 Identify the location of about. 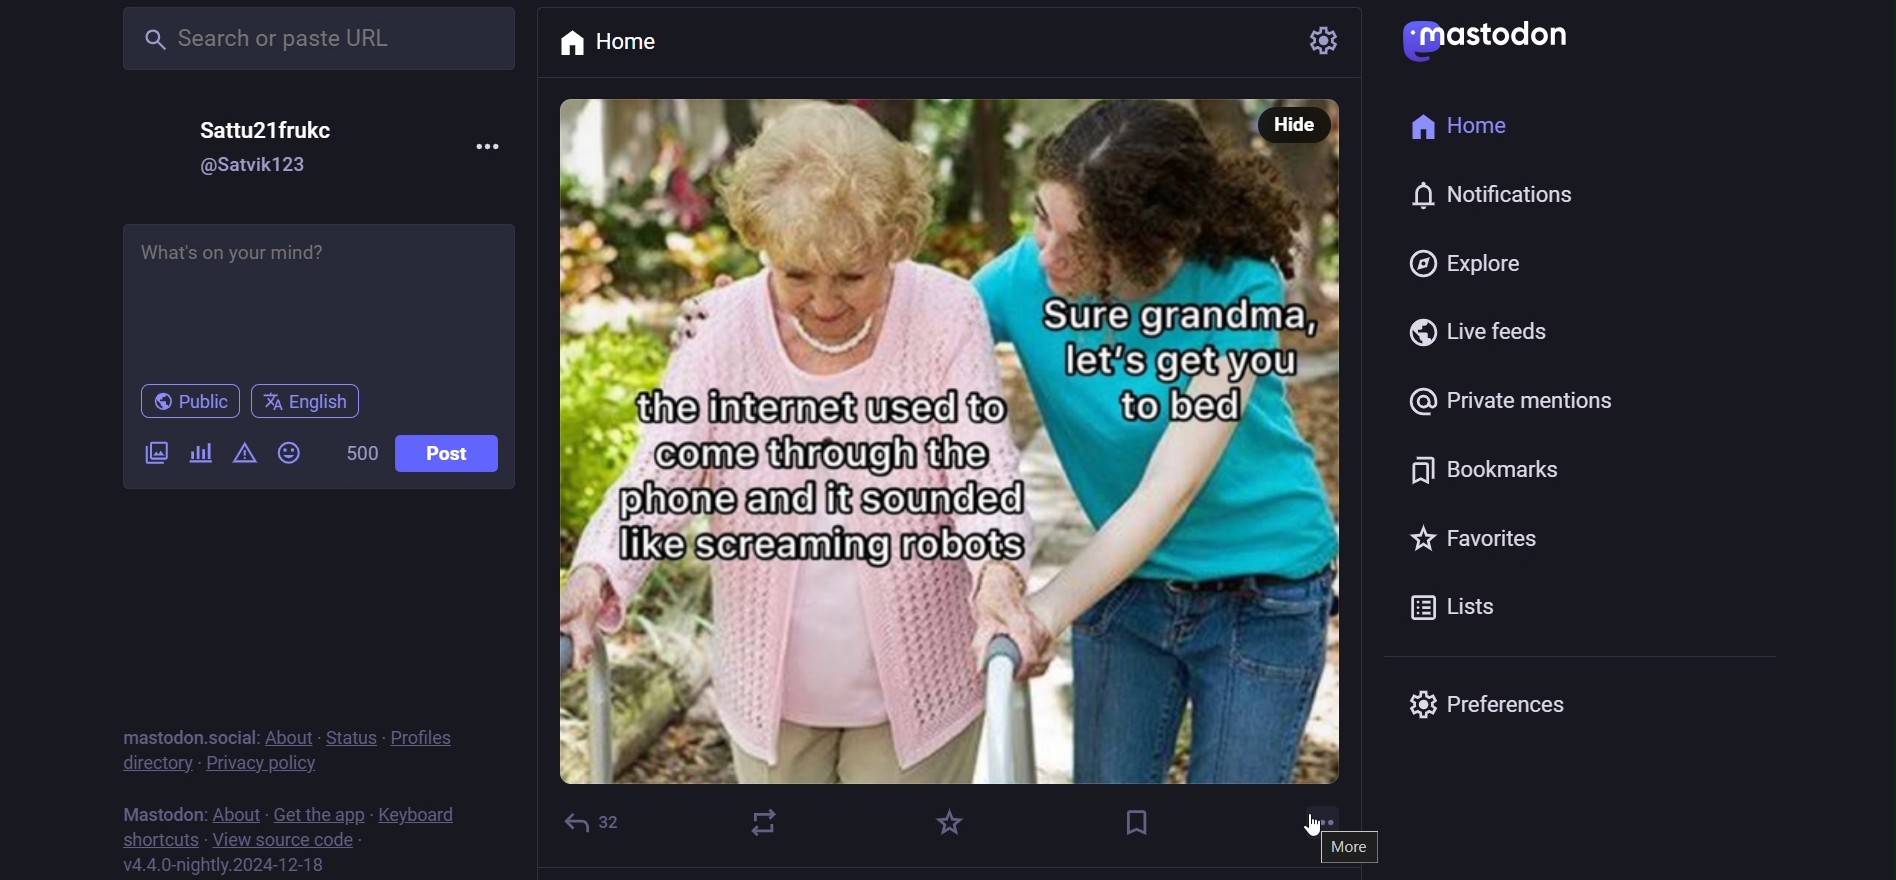
(238, 814).